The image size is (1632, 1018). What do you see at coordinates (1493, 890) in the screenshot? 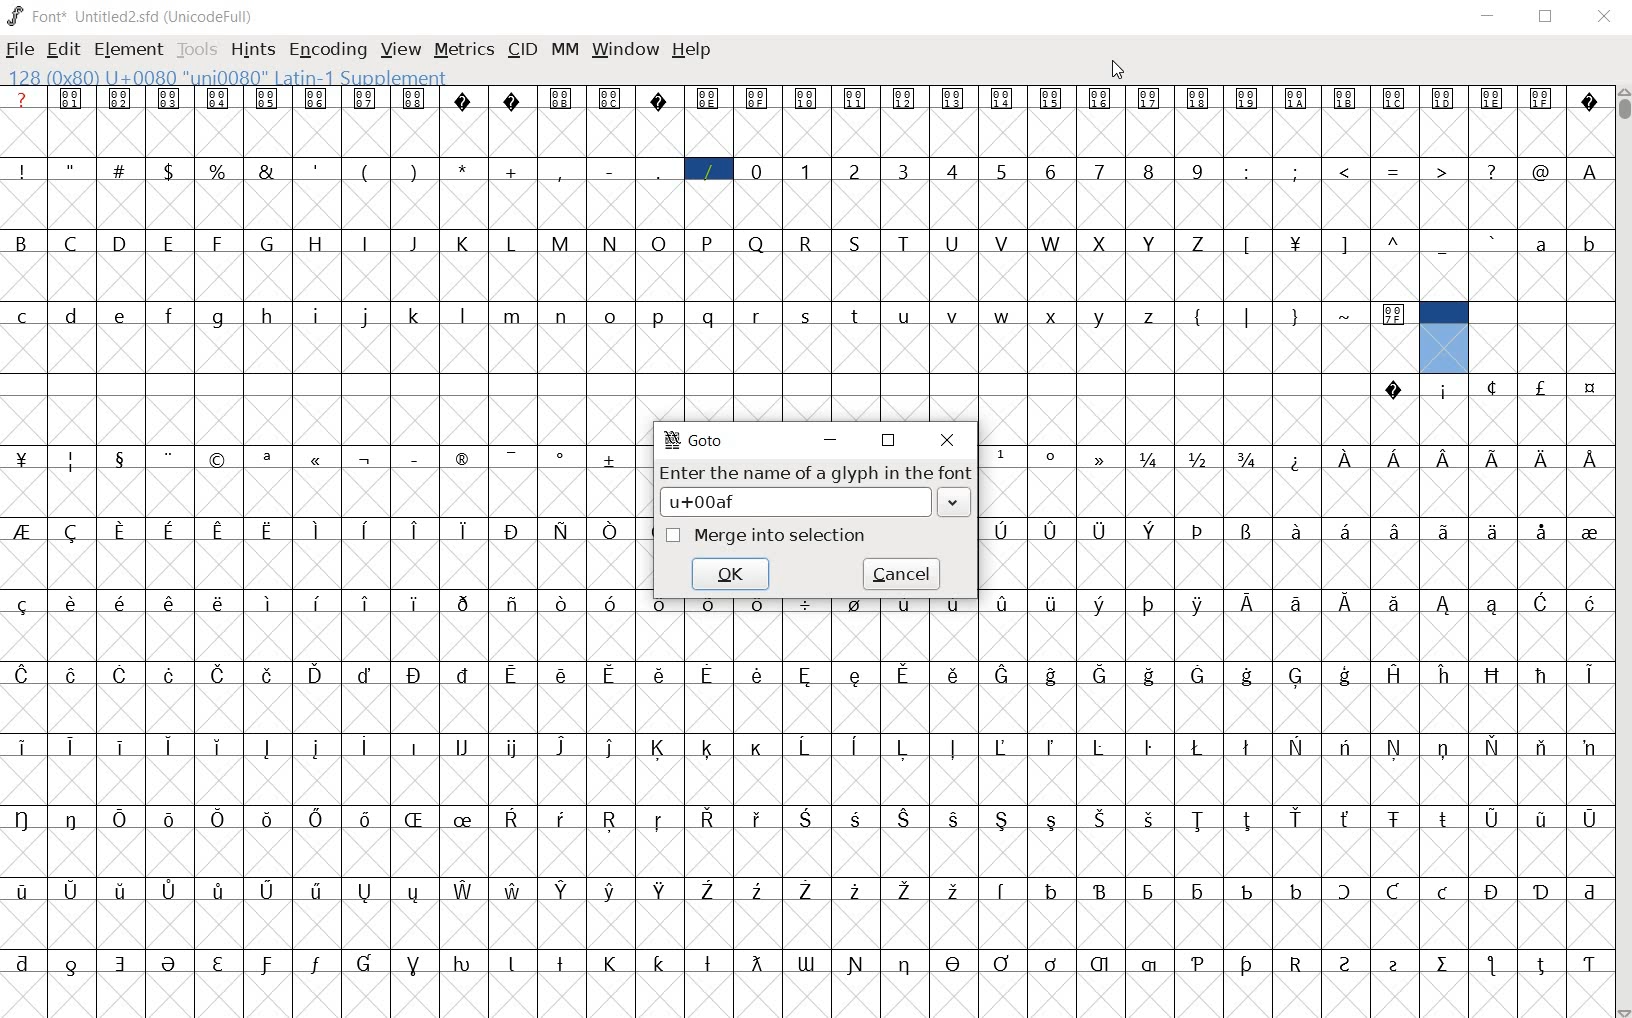
I see `Symbol` at bounding box center [1493, 890].